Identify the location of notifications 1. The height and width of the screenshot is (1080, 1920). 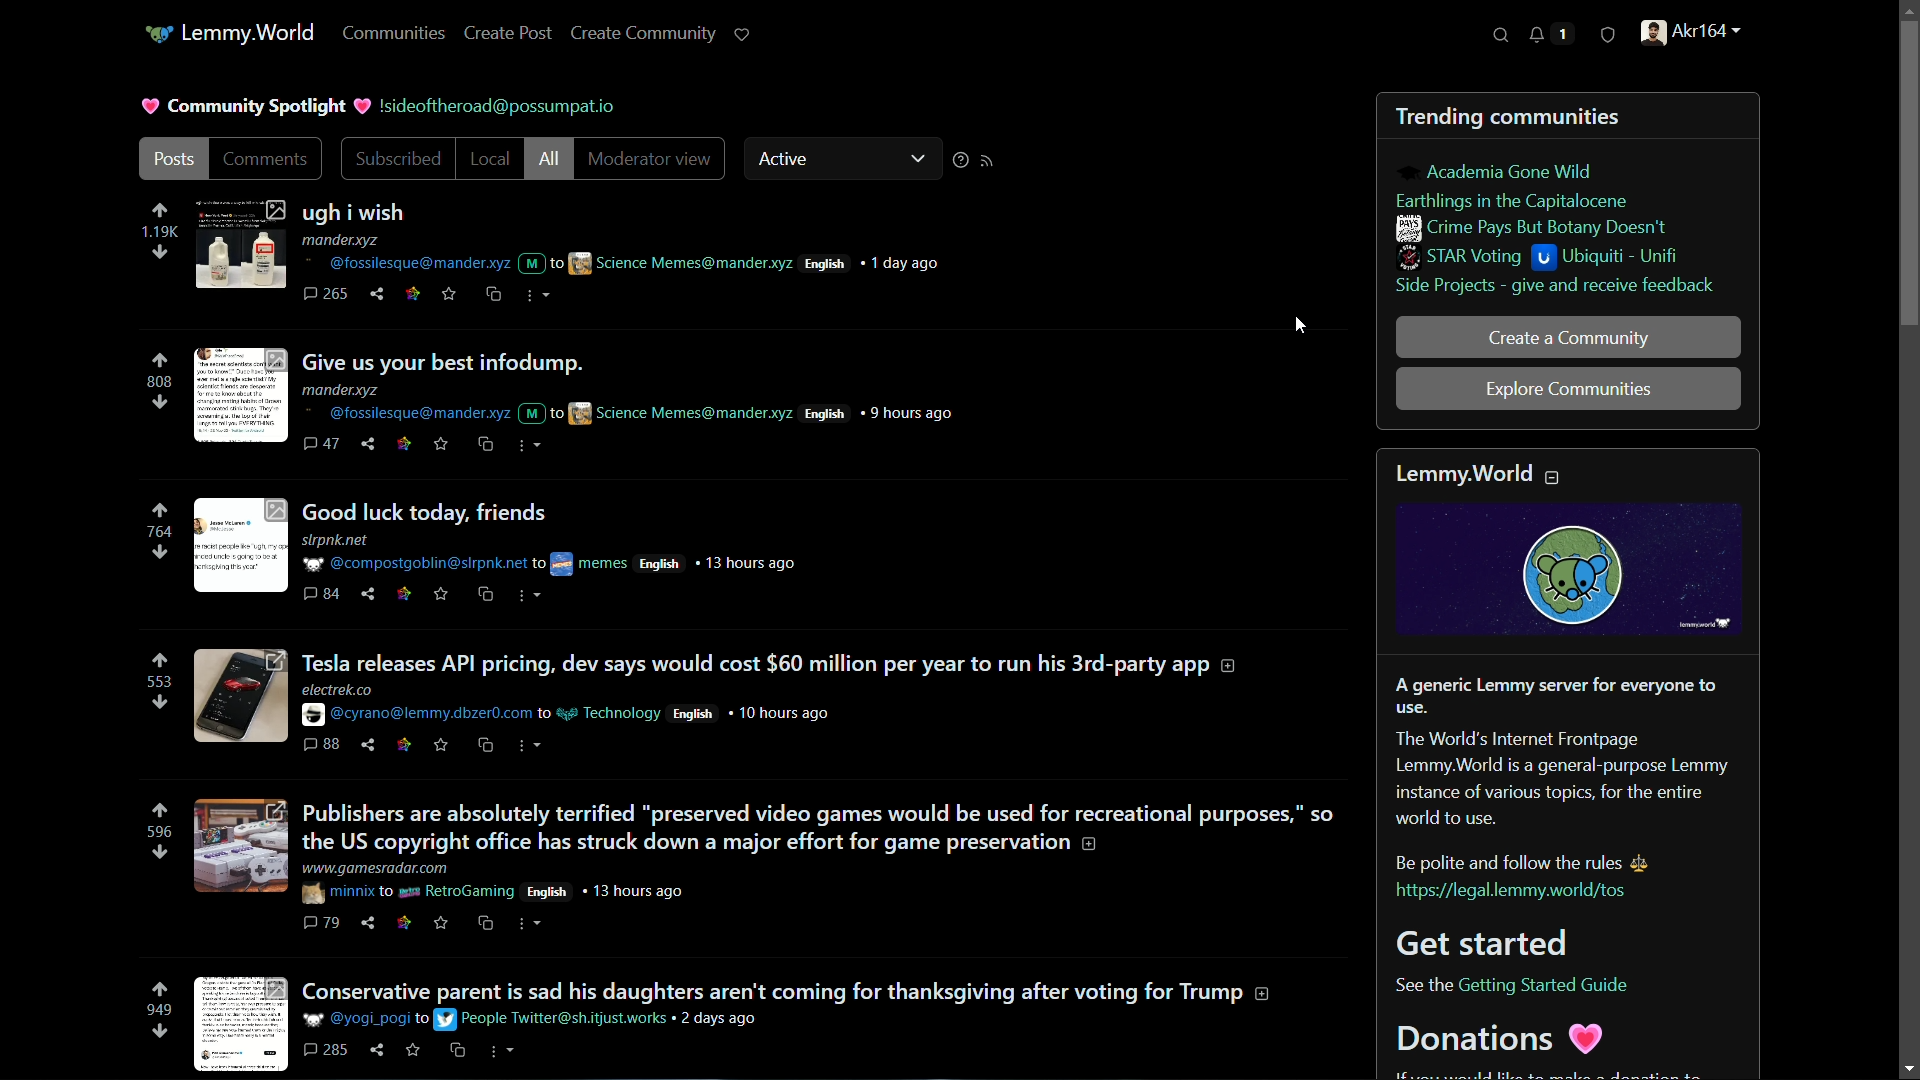
(1546, 35).